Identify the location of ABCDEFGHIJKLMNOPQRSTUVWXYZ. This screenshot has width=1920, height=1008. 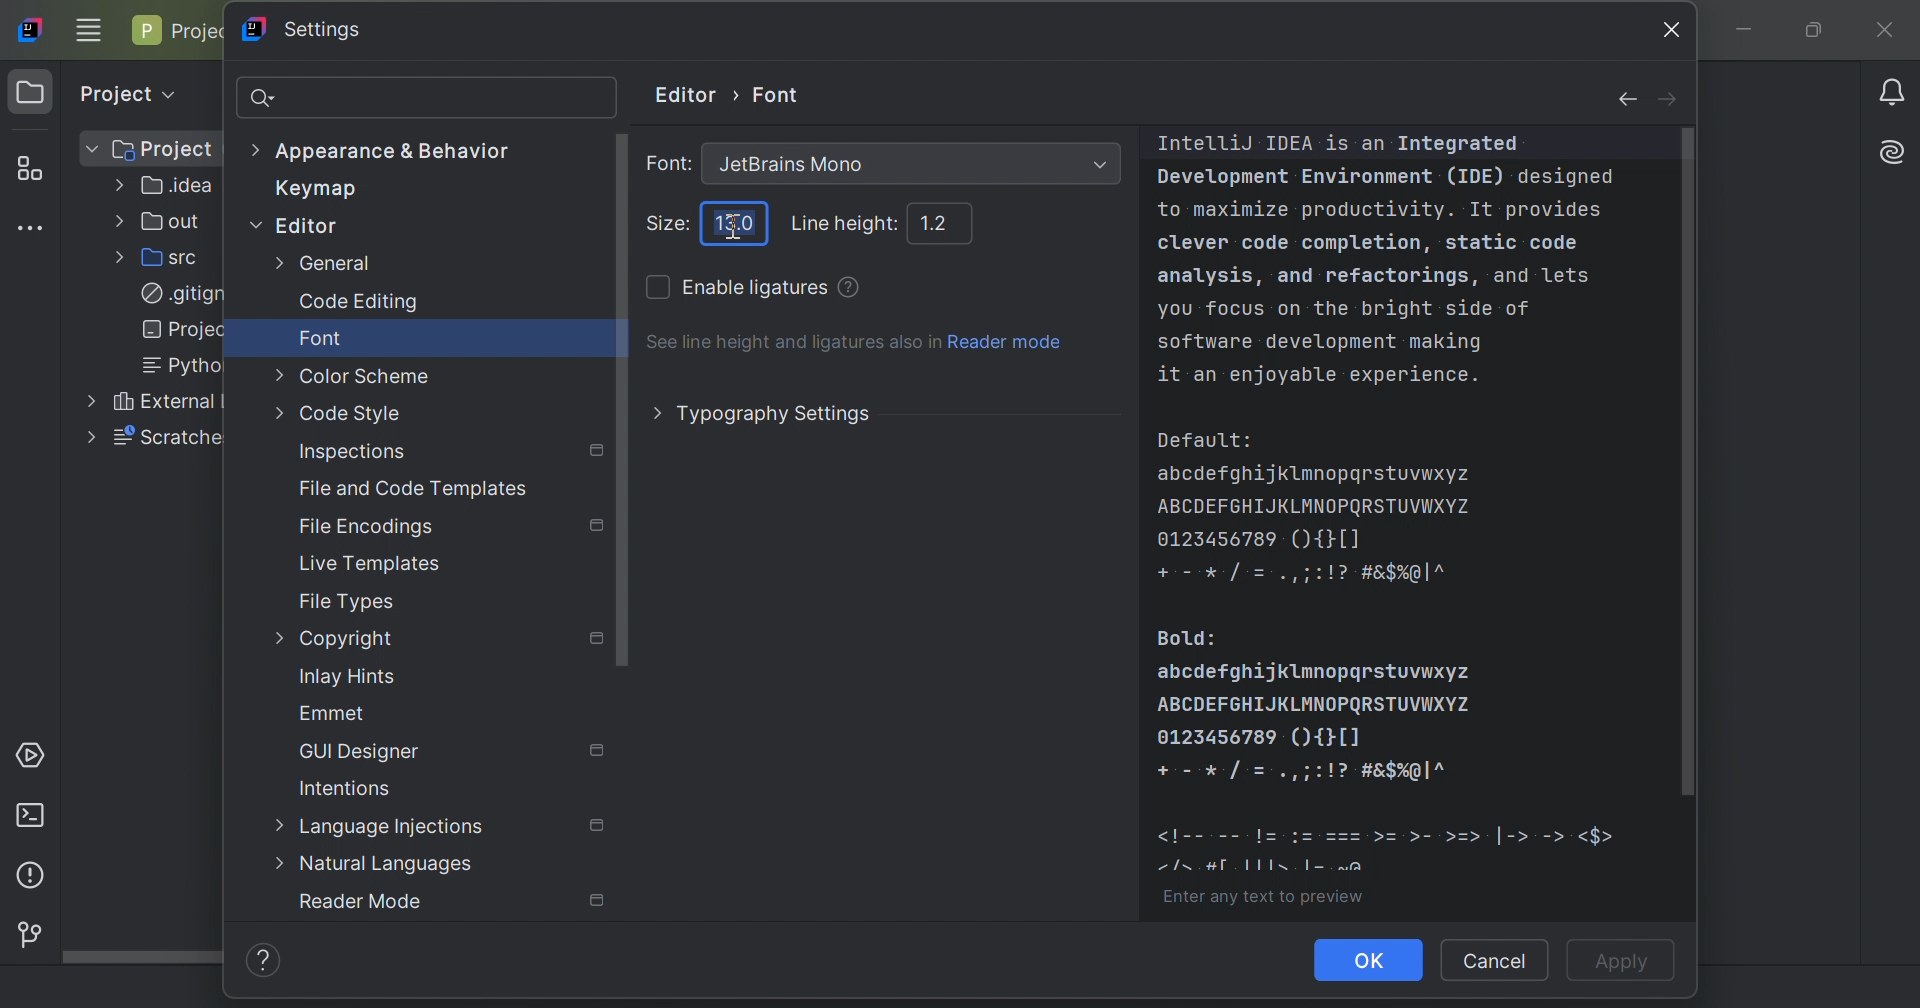
(1318, 703).